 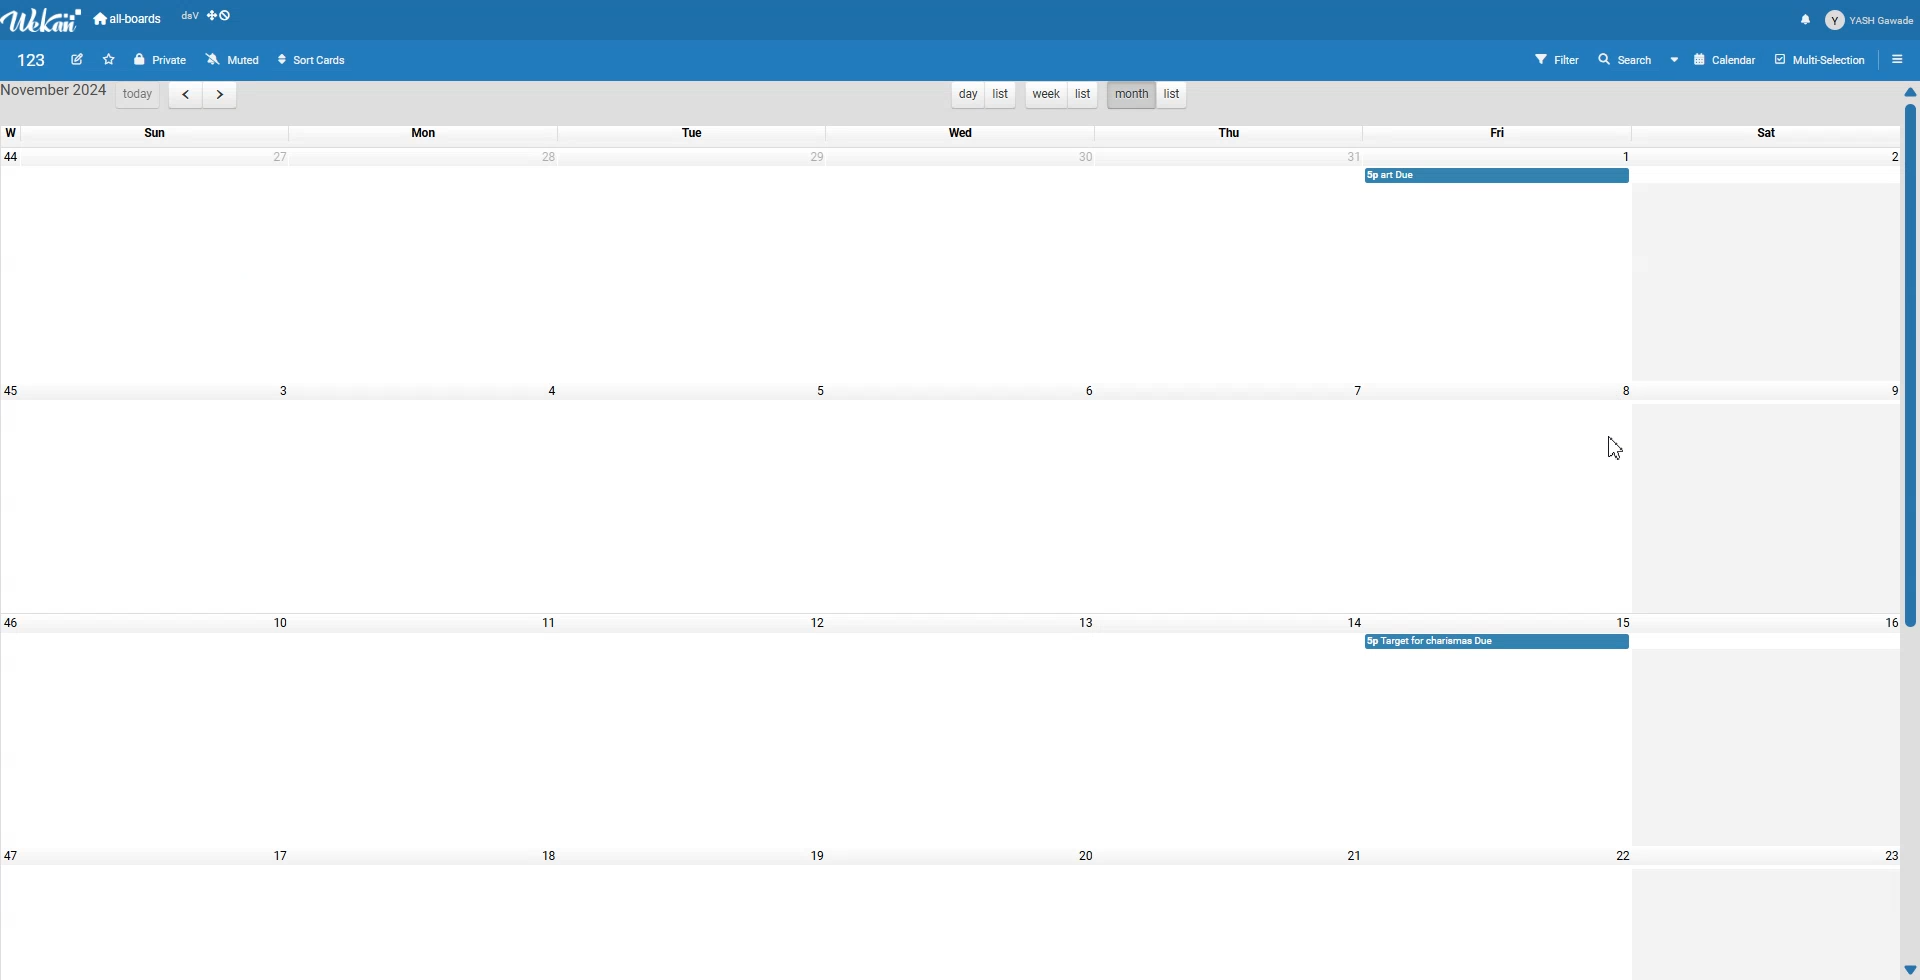 I want to click on Private, so click(x=160, y=60).